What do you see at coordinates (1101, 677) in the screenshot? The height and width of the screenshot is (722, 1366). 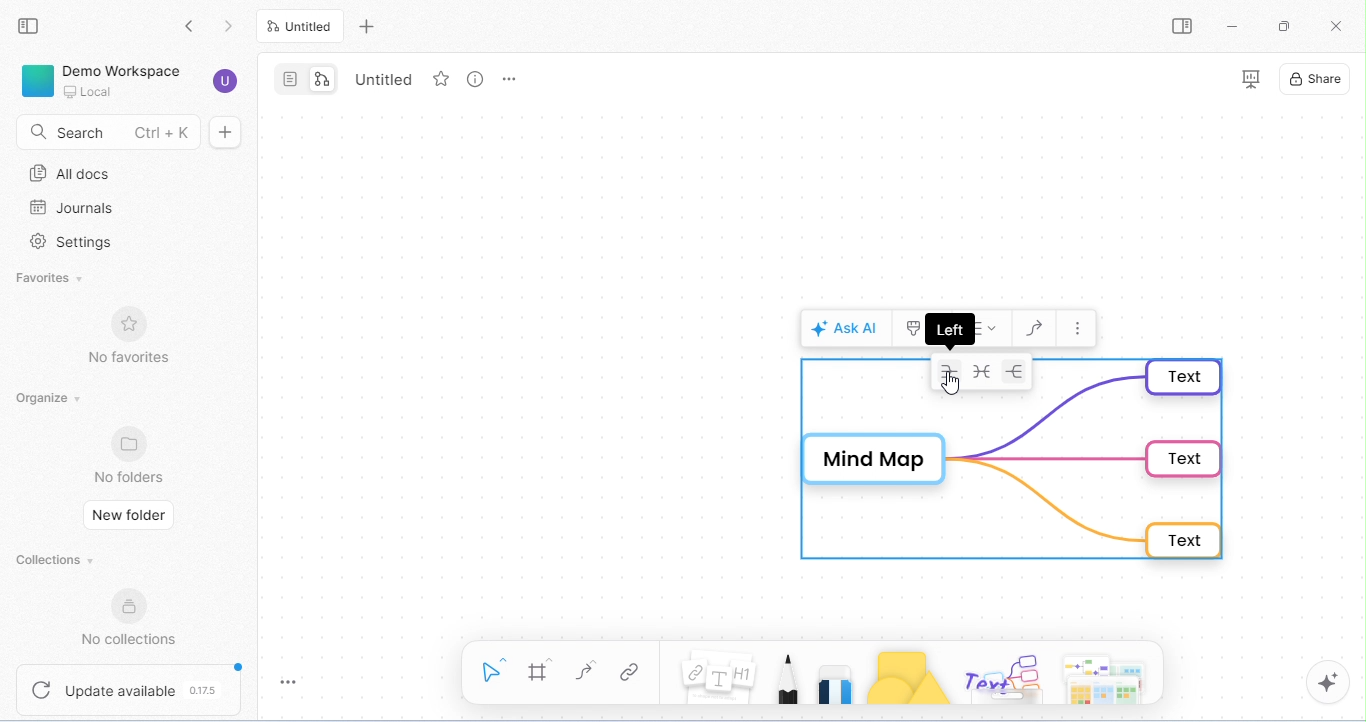 I see `arrows, cheeky piggles, paper and more` at bounding box center [1101, 677].